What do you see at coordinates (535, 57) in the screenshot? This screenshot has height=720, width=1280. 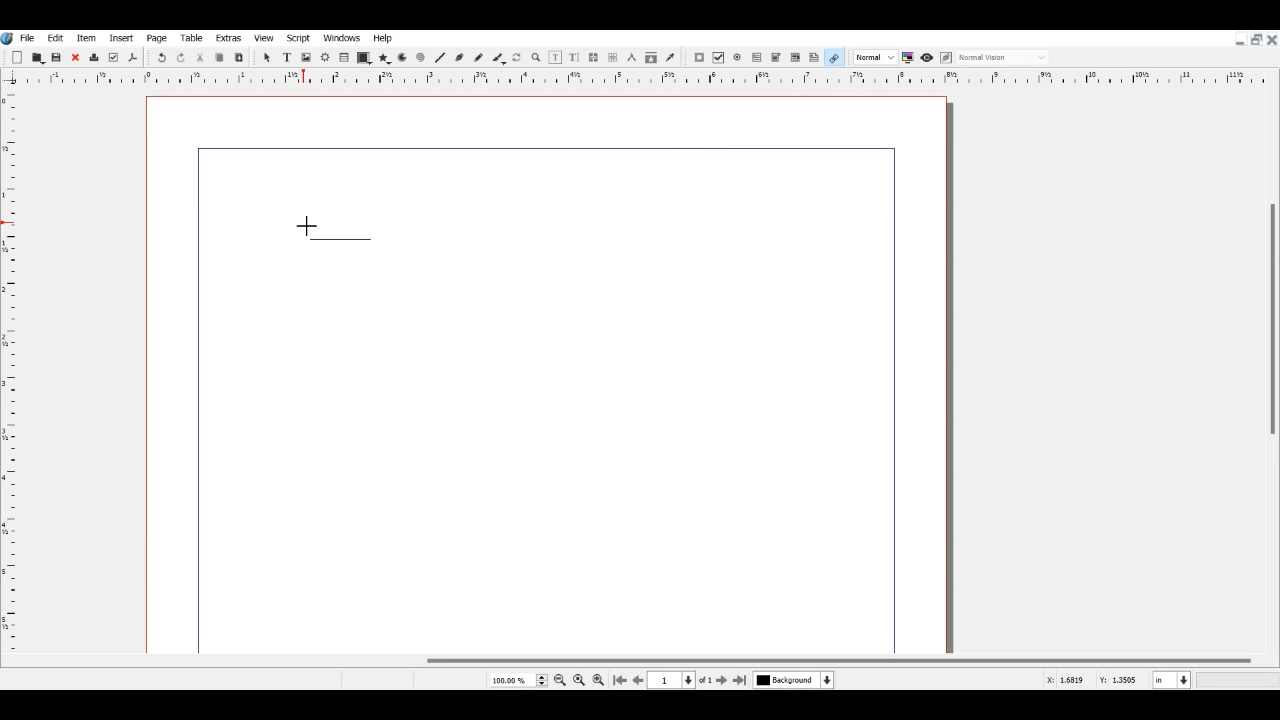 I see `Zoom in or out` at bounding box center [535, 57].